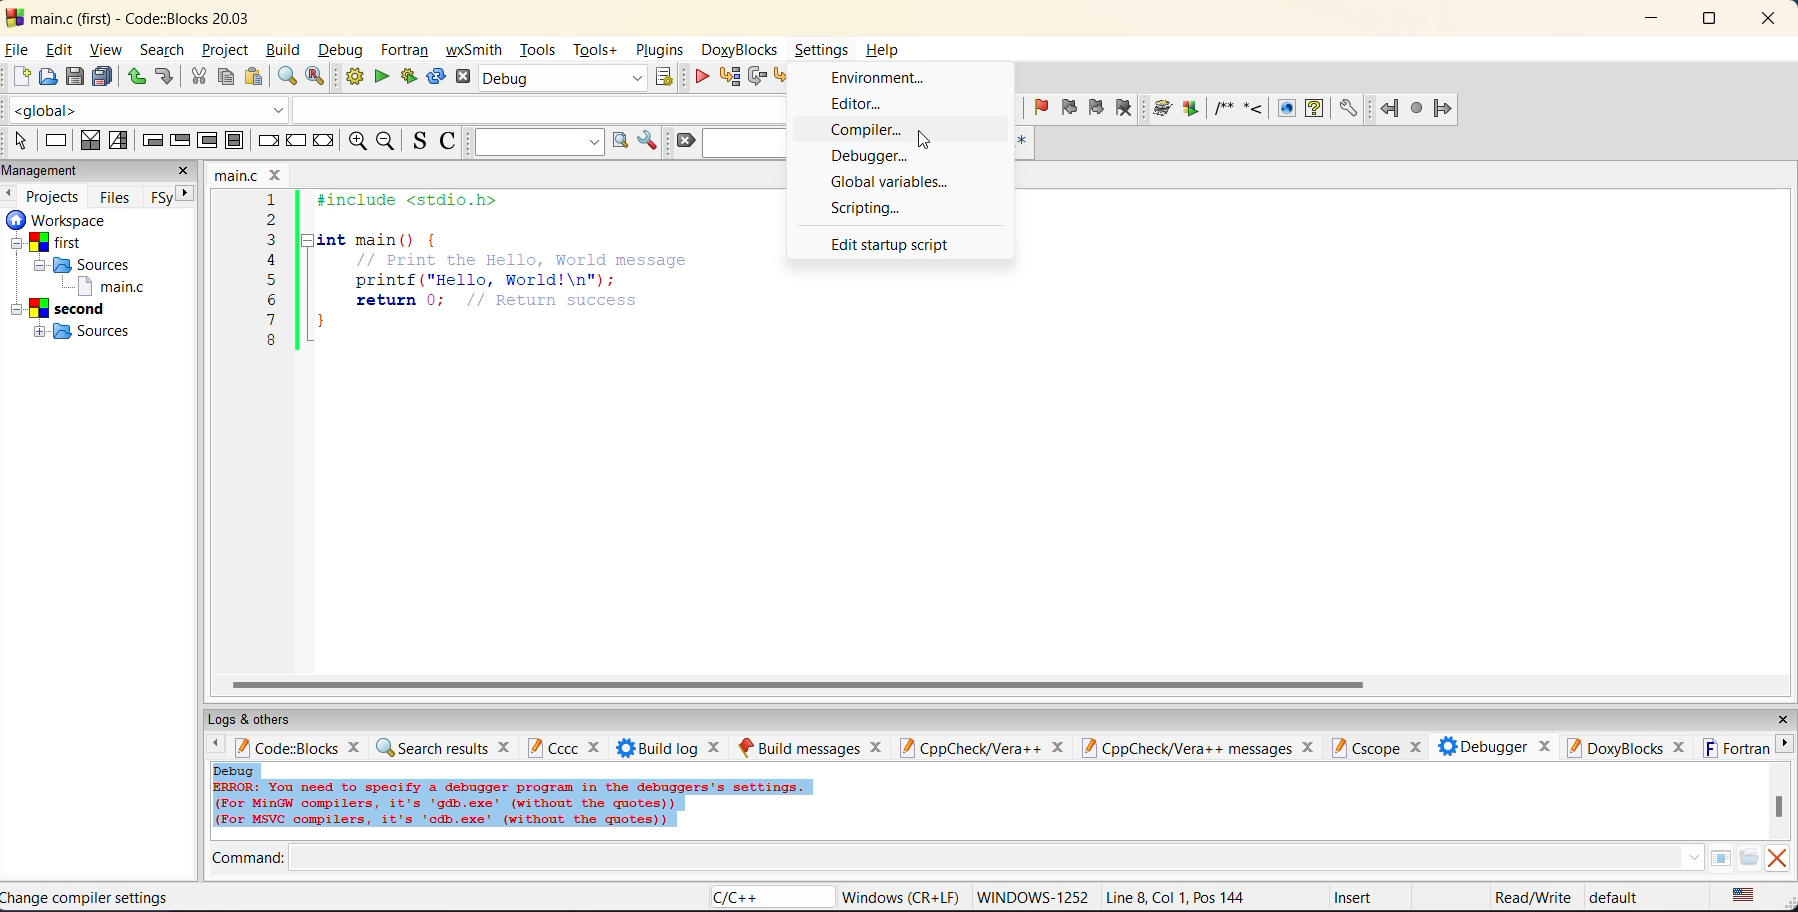 The height and width of the screenshot is (912, 1798). Describe the element at coordinates (877, 156) in the screenshot. I see `debugger` at that location.